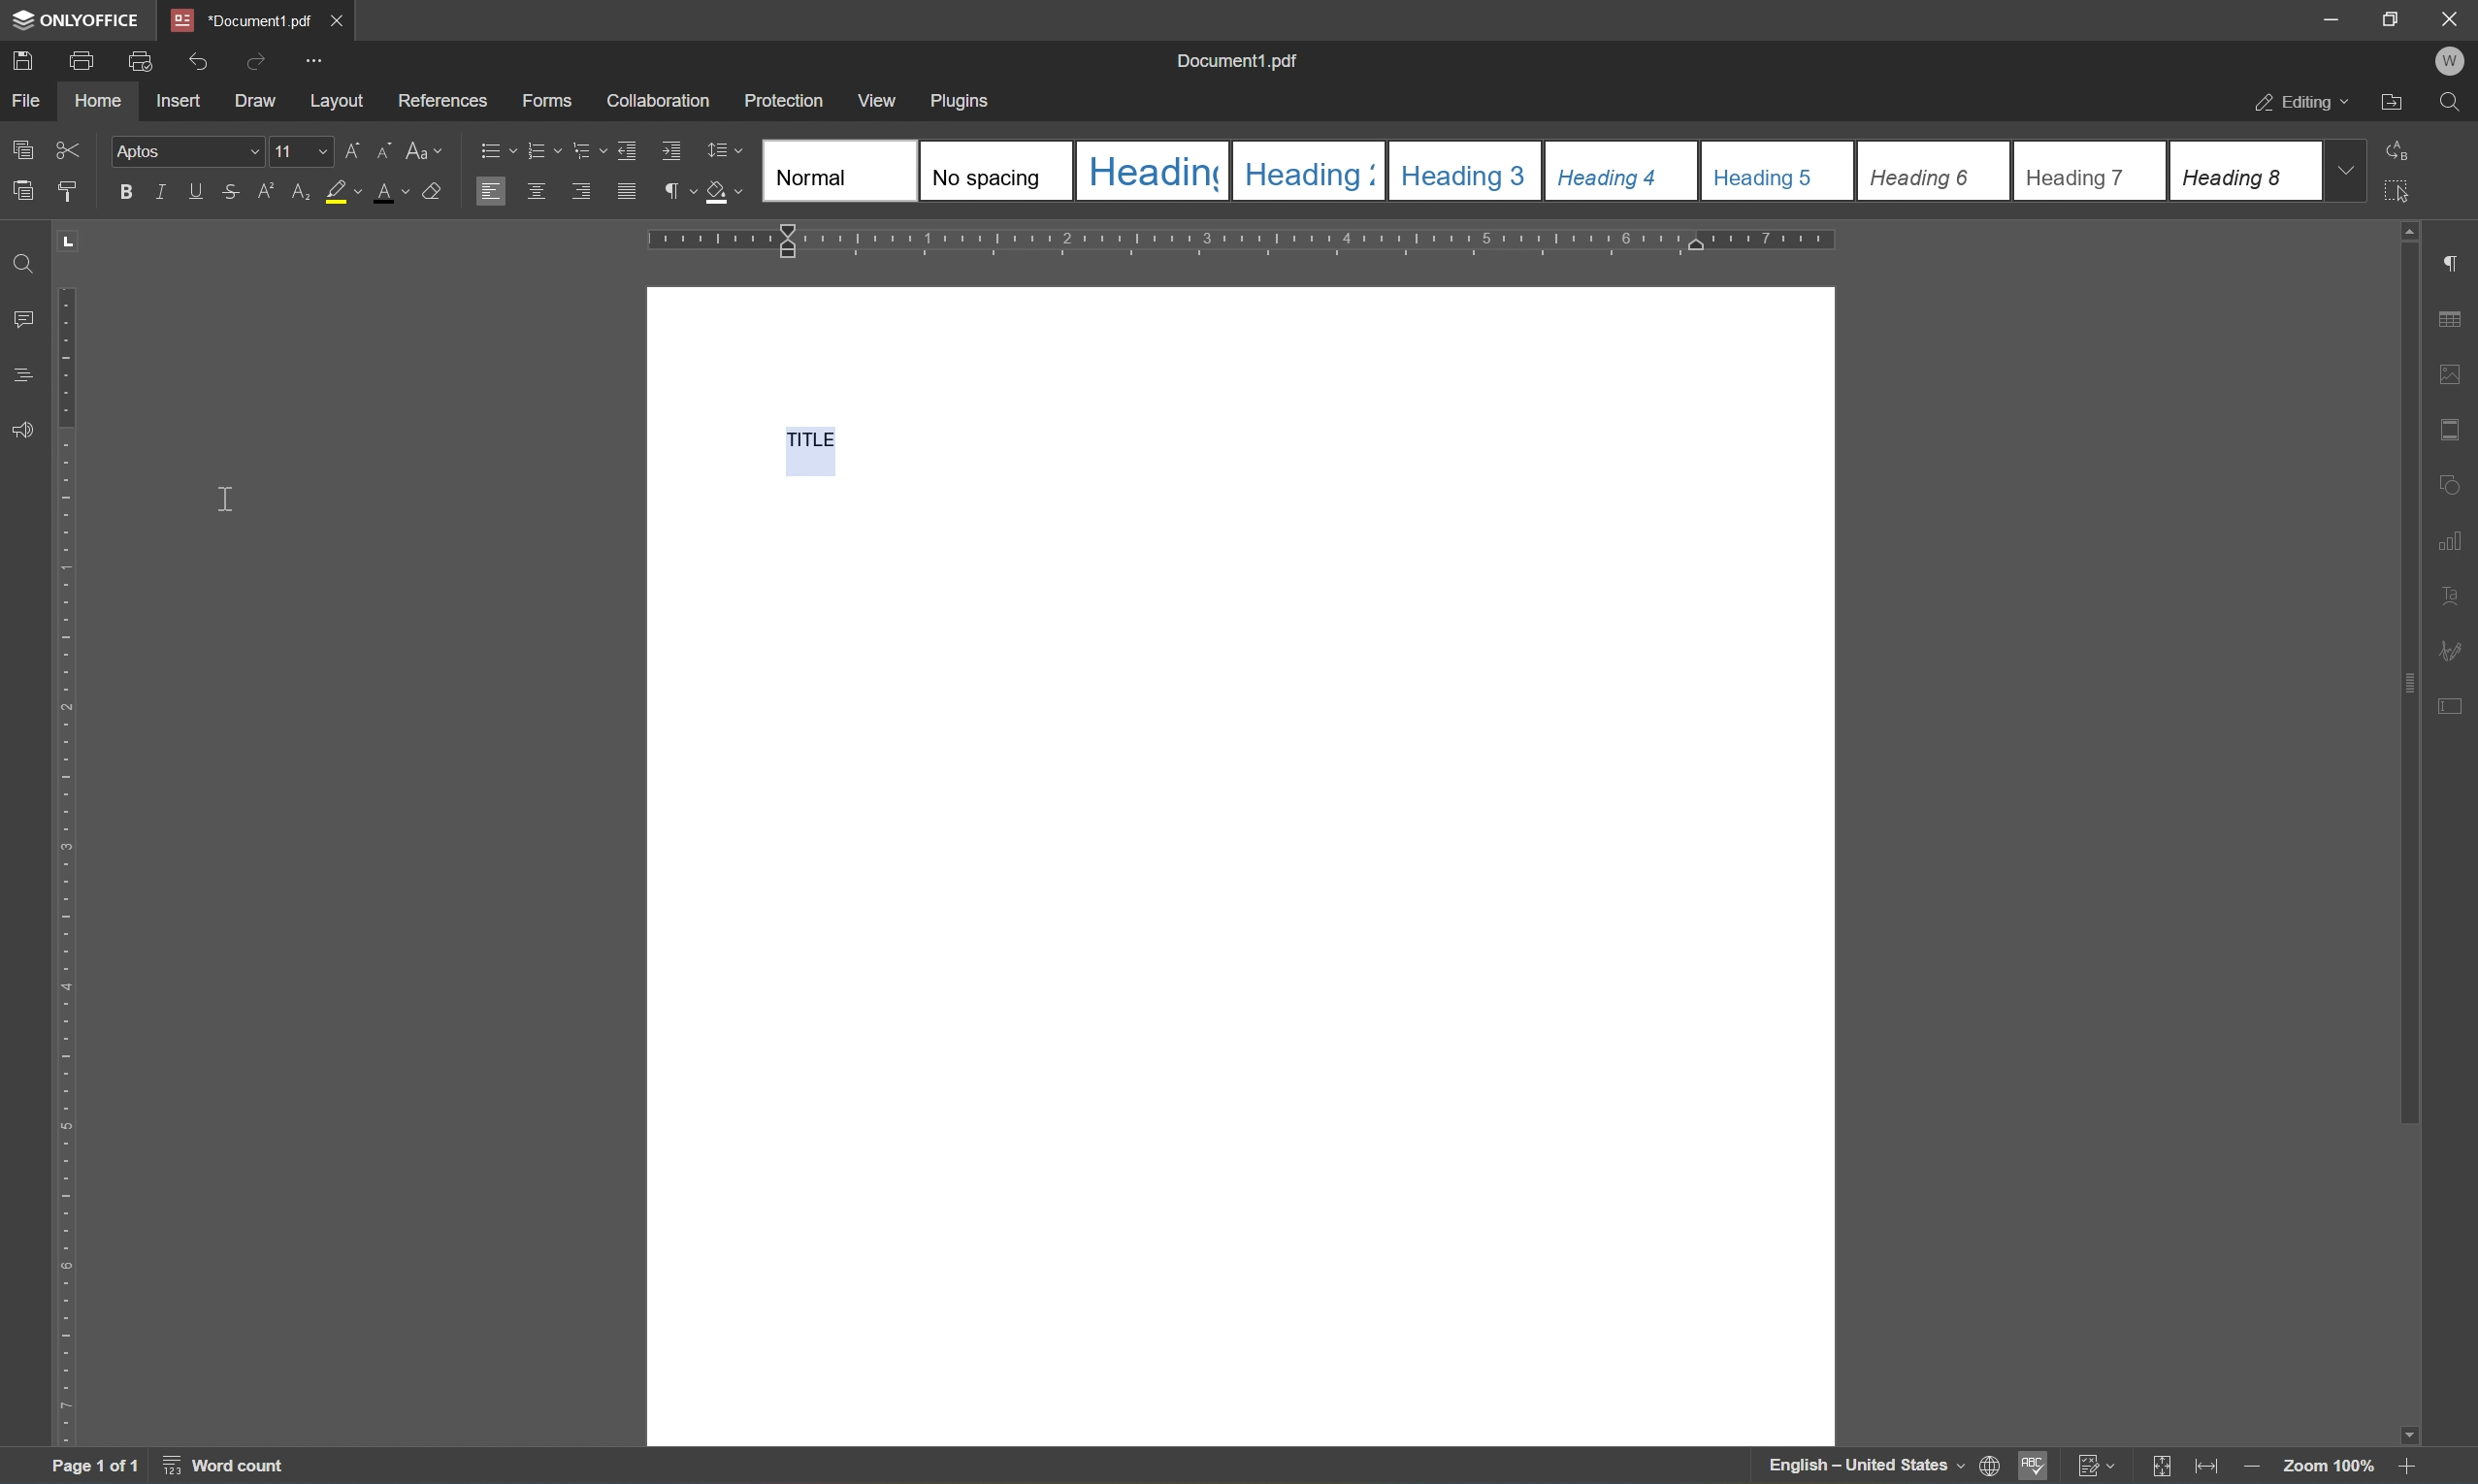  I want to click on replace, so click(2393, 152).